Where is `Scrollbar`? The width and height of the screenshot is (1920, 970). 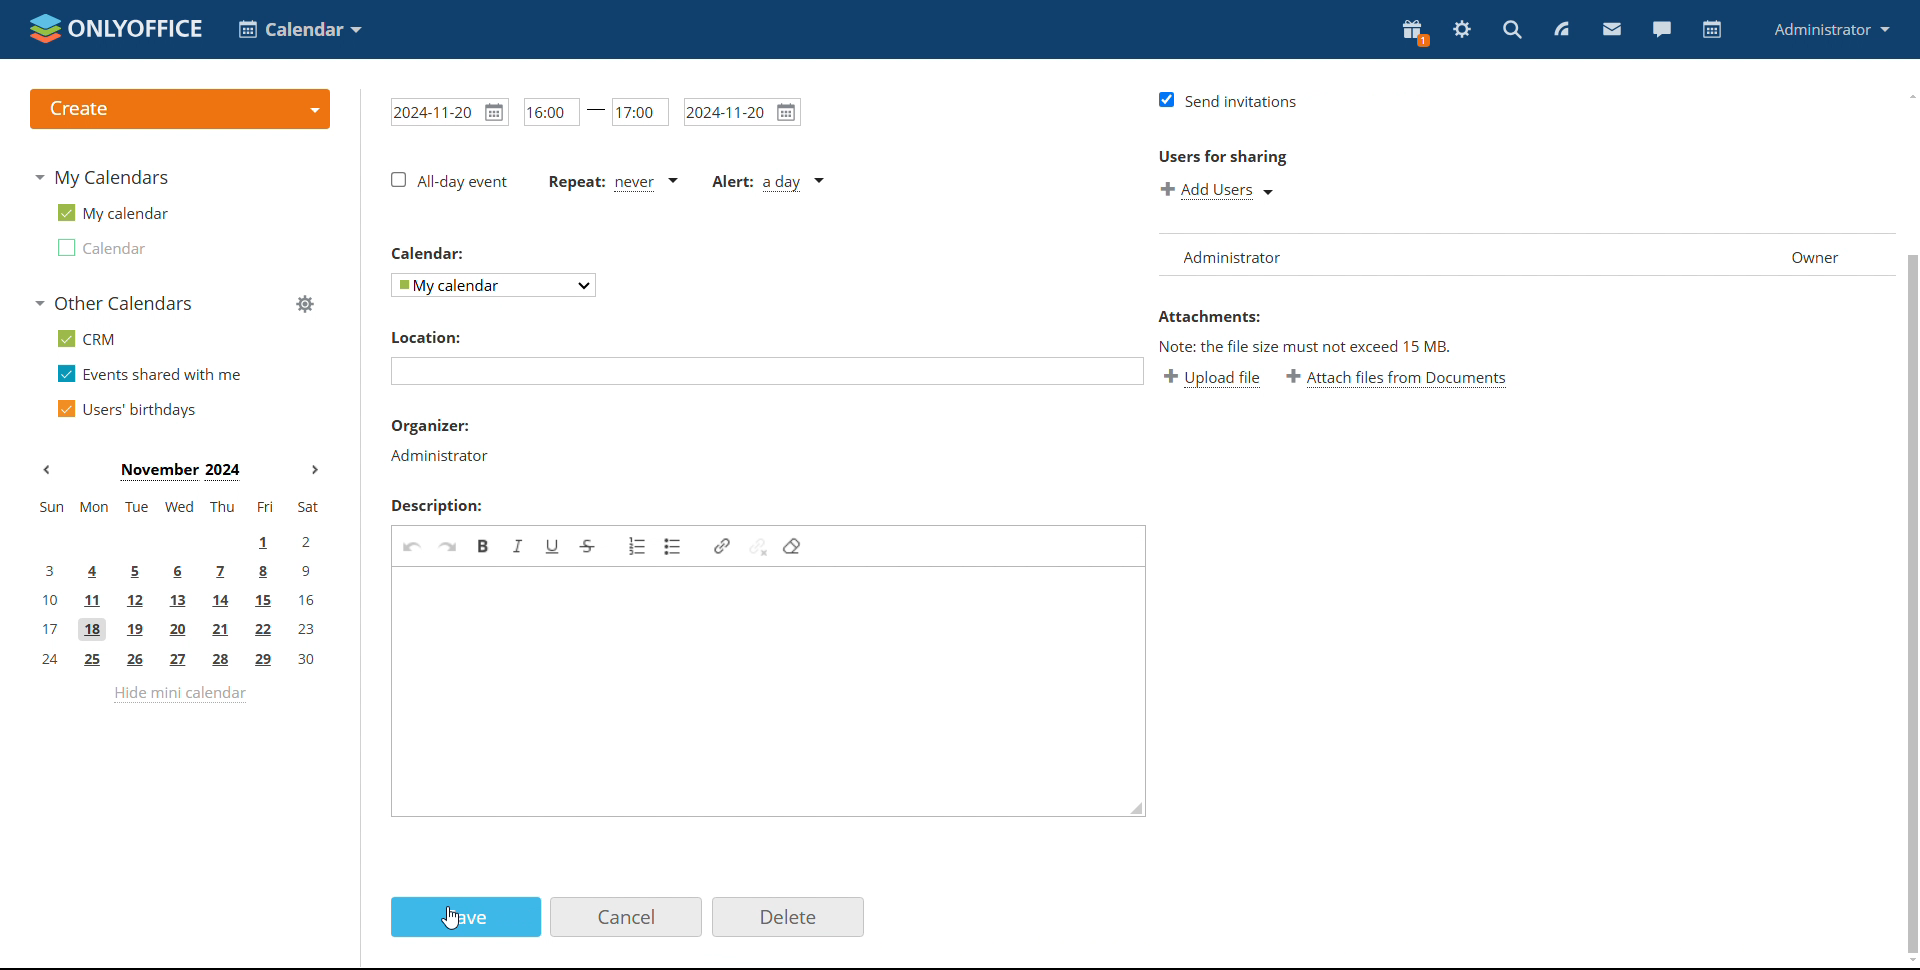
Scrollbar is located at coordinates (1913, 603).